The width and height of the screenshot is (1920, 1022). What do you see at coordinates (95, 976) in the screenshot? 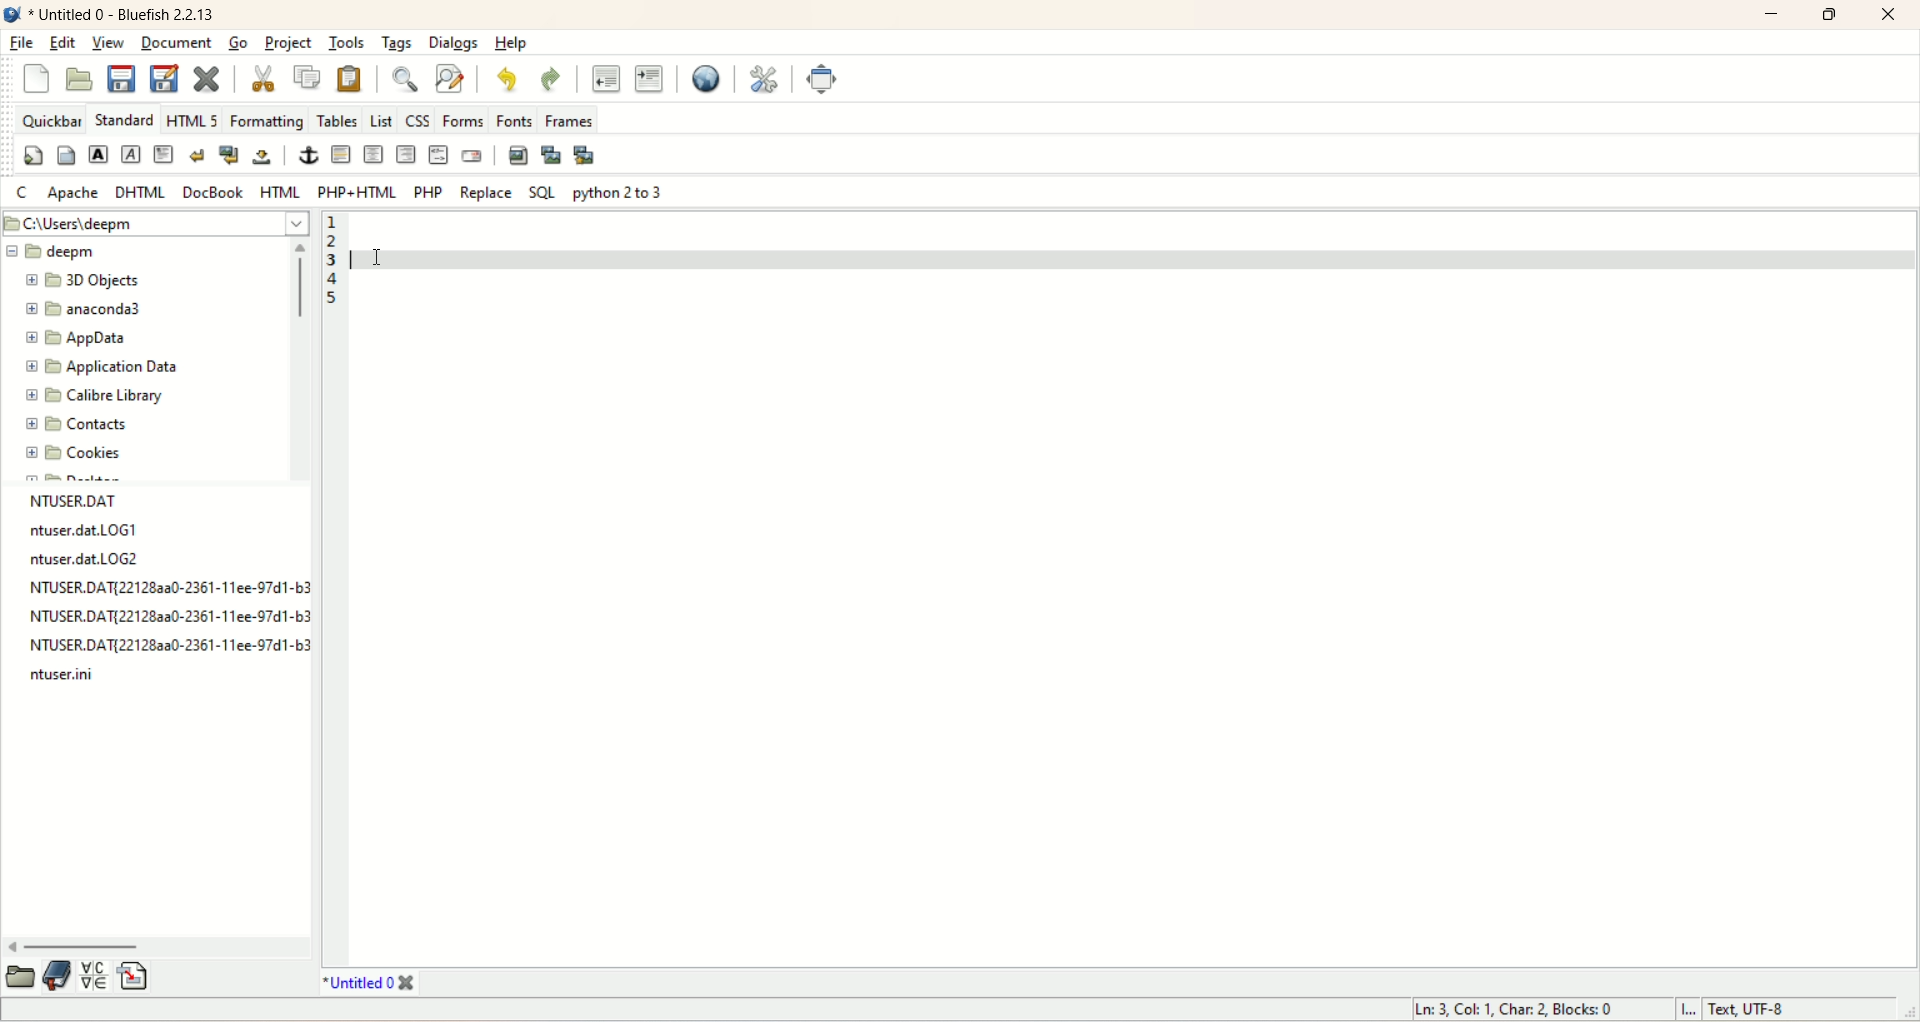
I see `insert special character` at bounding box center [95, 976].